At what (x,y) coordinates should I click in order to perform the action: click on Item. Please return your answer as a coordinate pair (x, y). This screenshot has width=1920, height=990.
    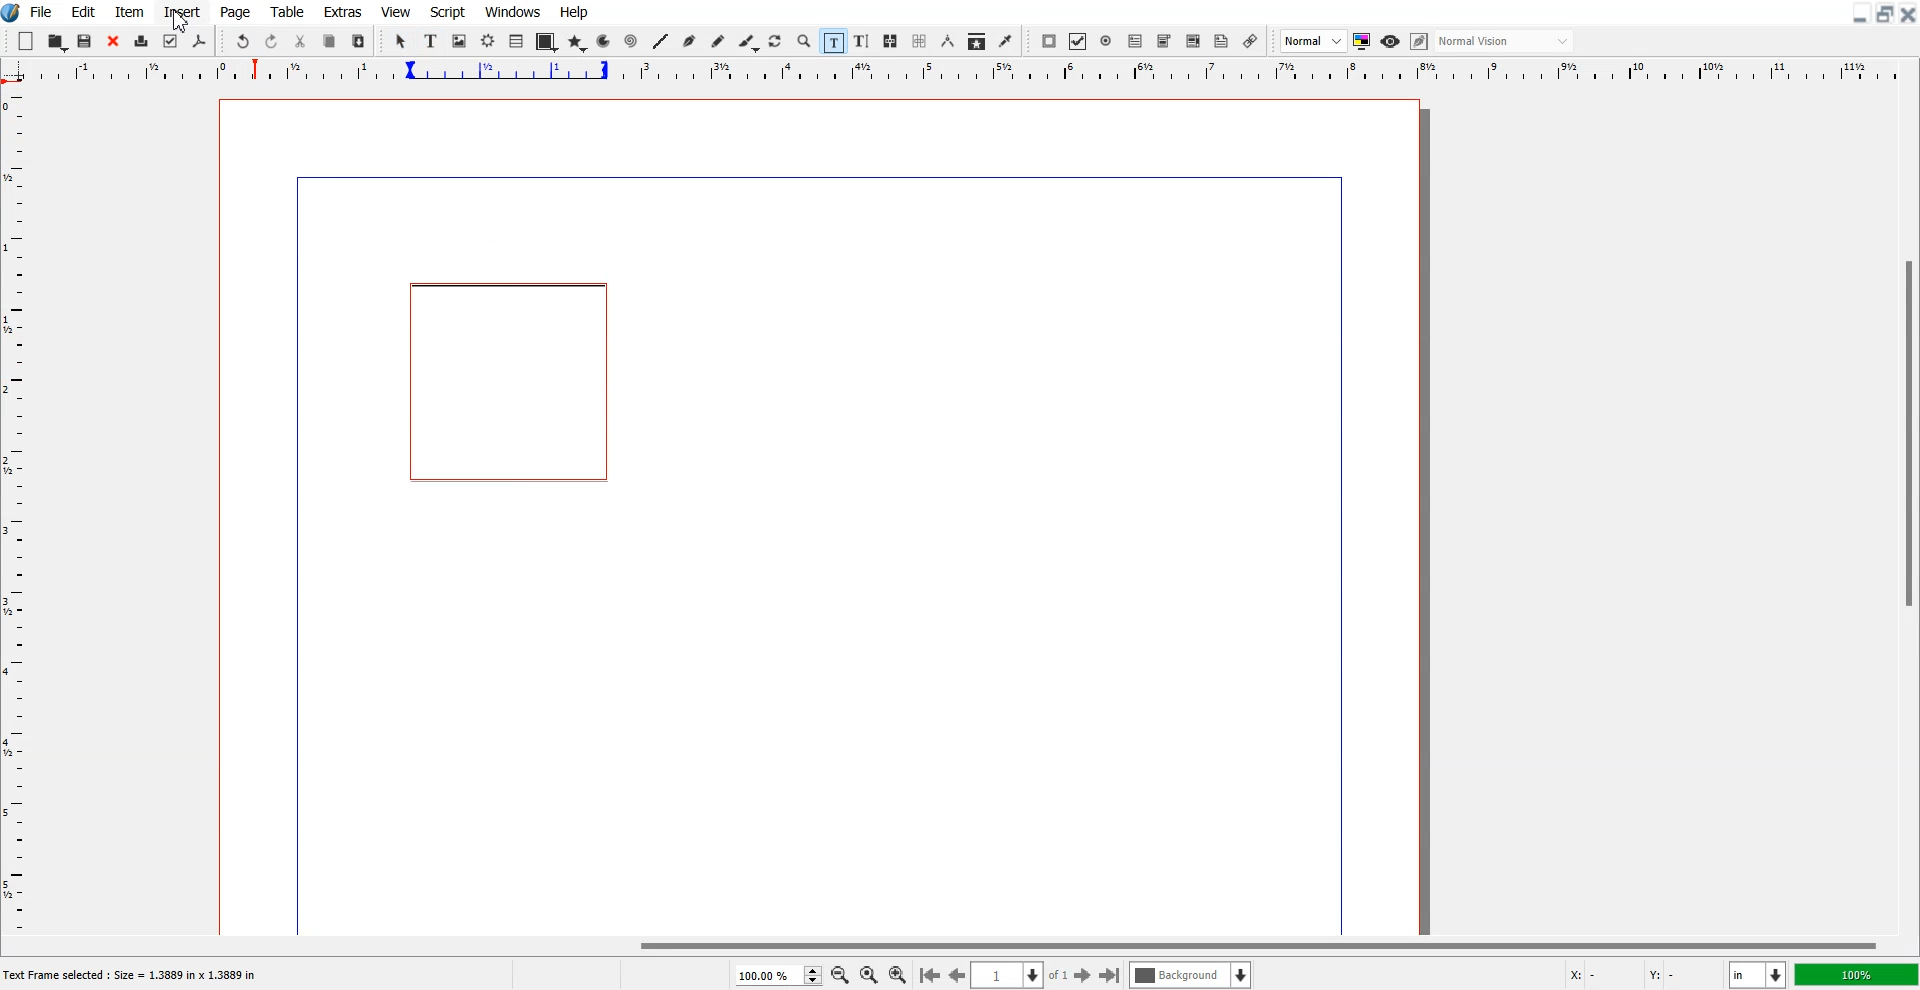
    Looking at the image, I should click on (129, 12).